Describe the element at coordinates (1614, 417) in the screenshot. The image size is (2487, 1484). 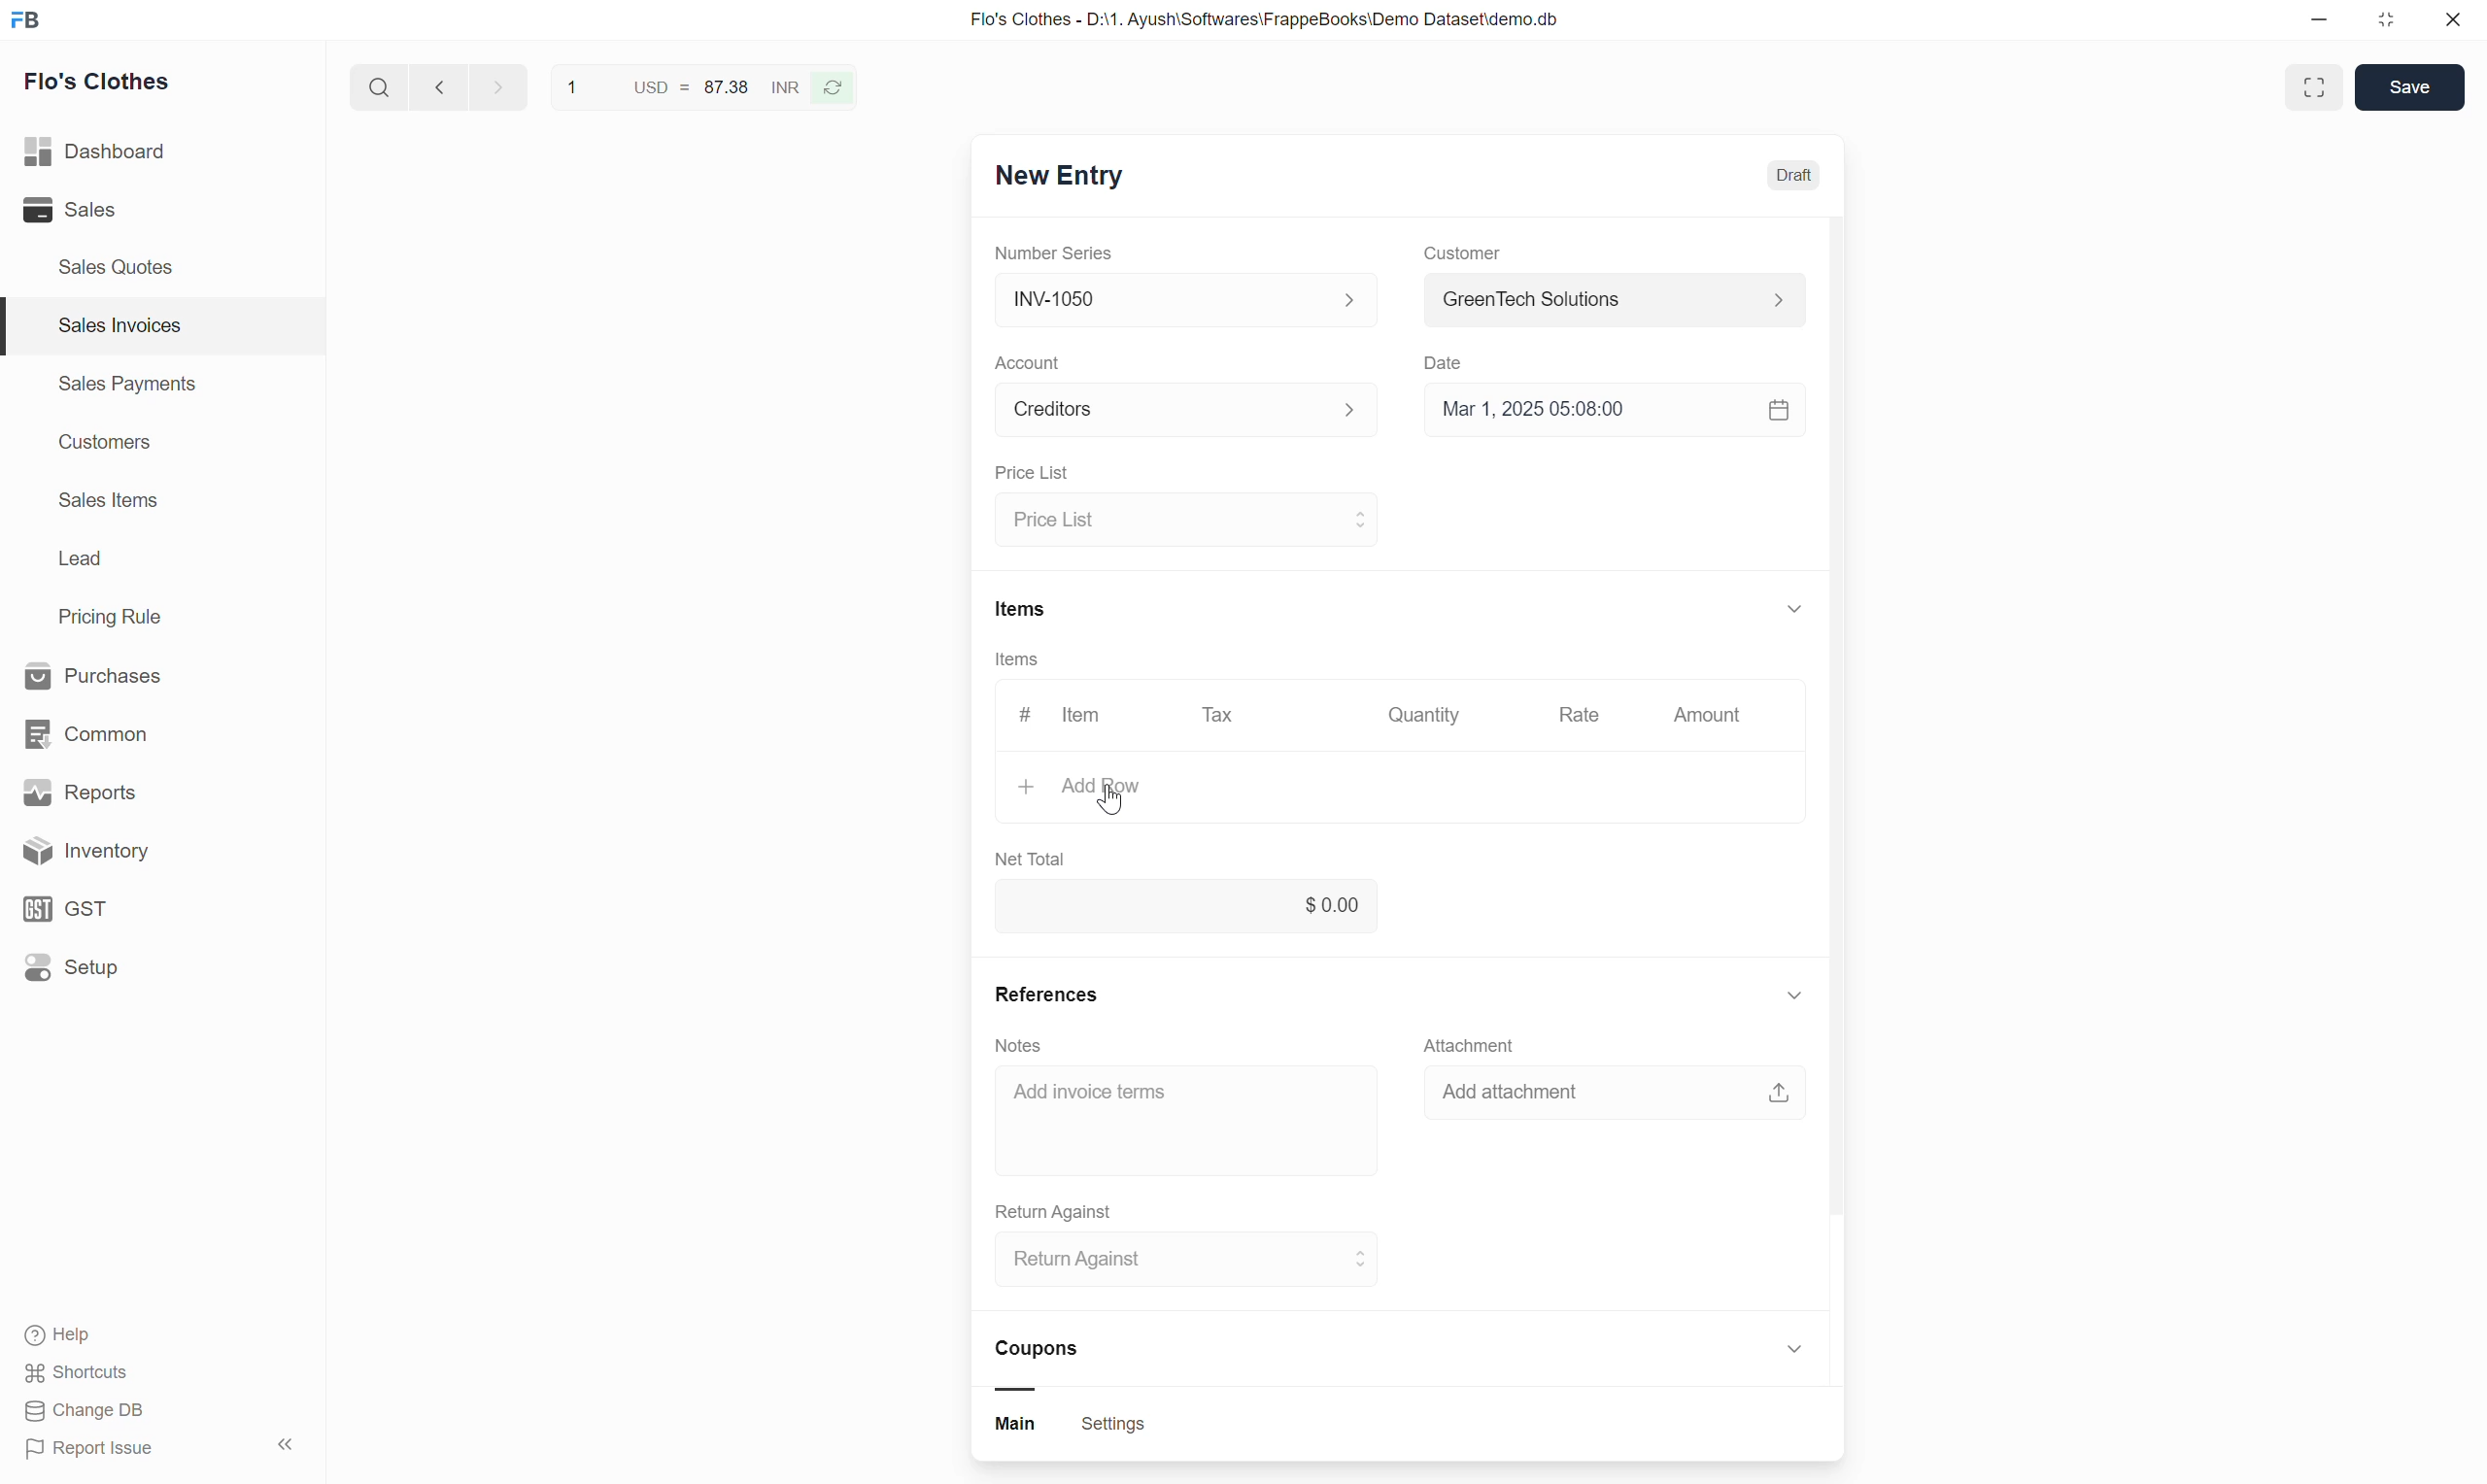
I see `Select date ` at that location.